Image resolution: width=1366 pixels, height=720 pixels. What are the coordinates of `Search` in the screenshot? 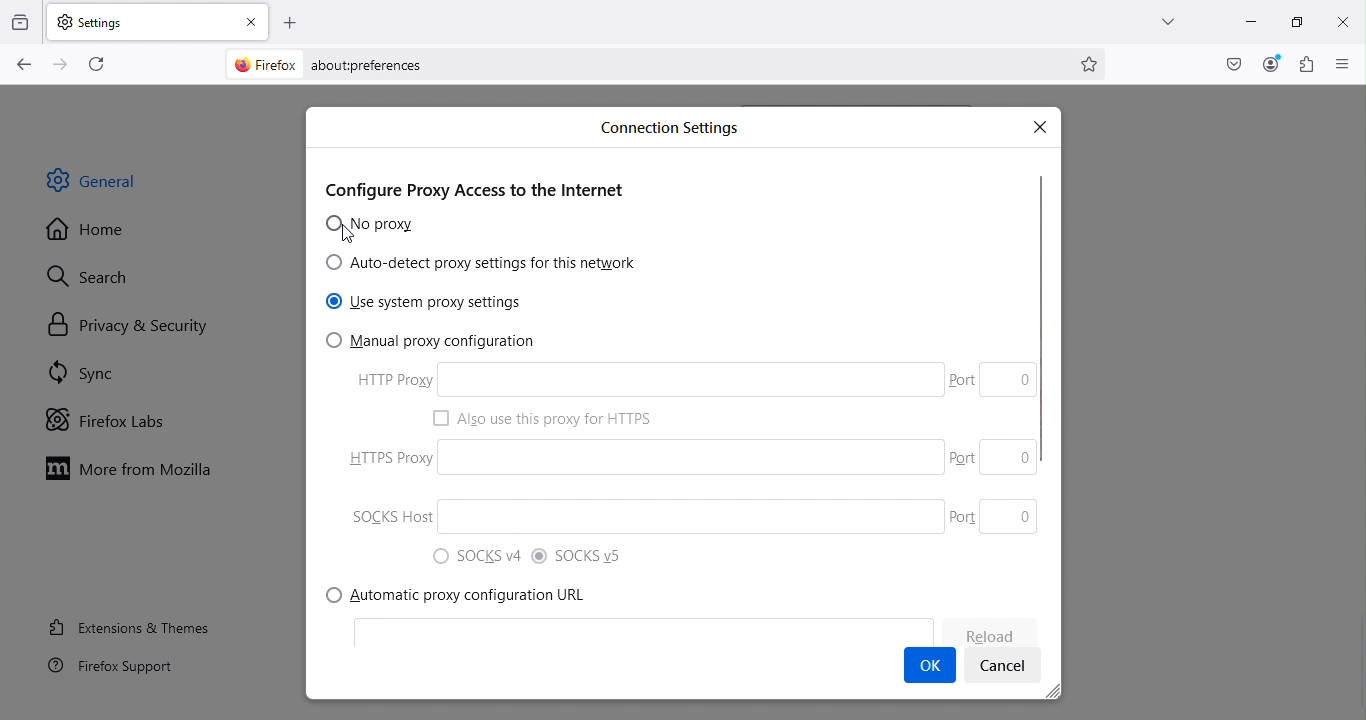 It's located at (113, 276).